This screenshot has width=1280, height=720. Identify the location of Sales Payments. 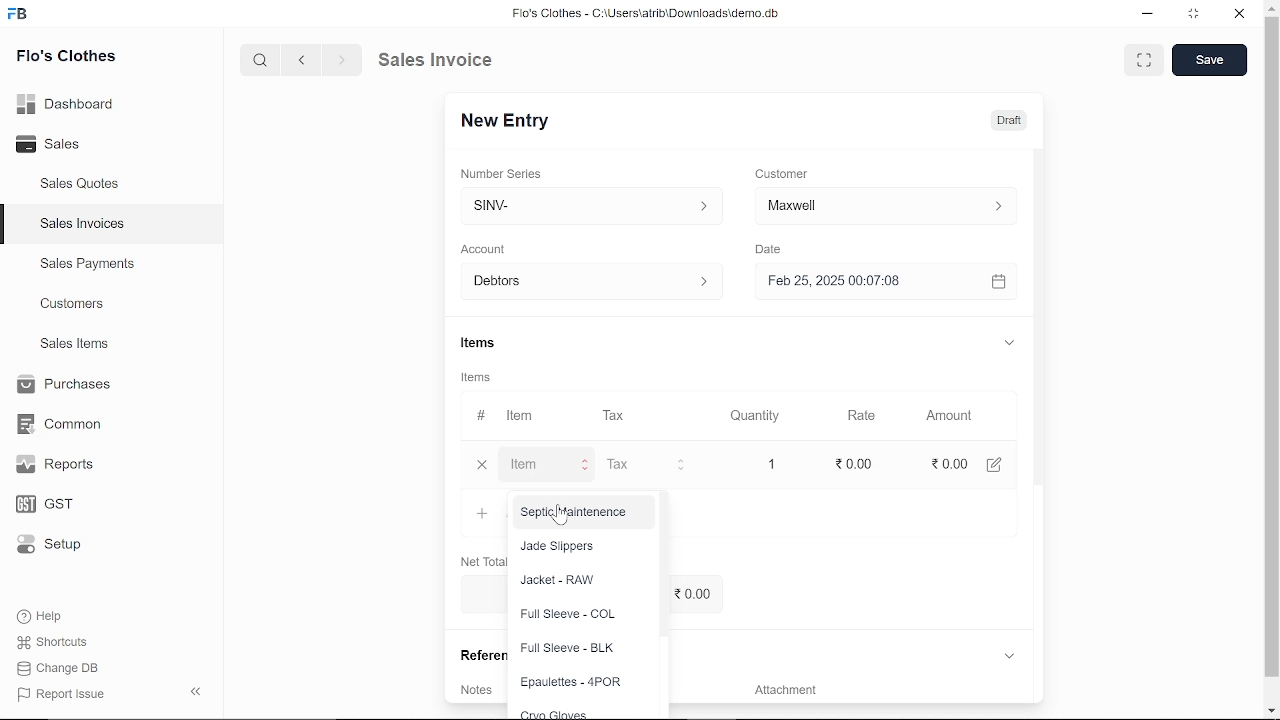
(87, 264).